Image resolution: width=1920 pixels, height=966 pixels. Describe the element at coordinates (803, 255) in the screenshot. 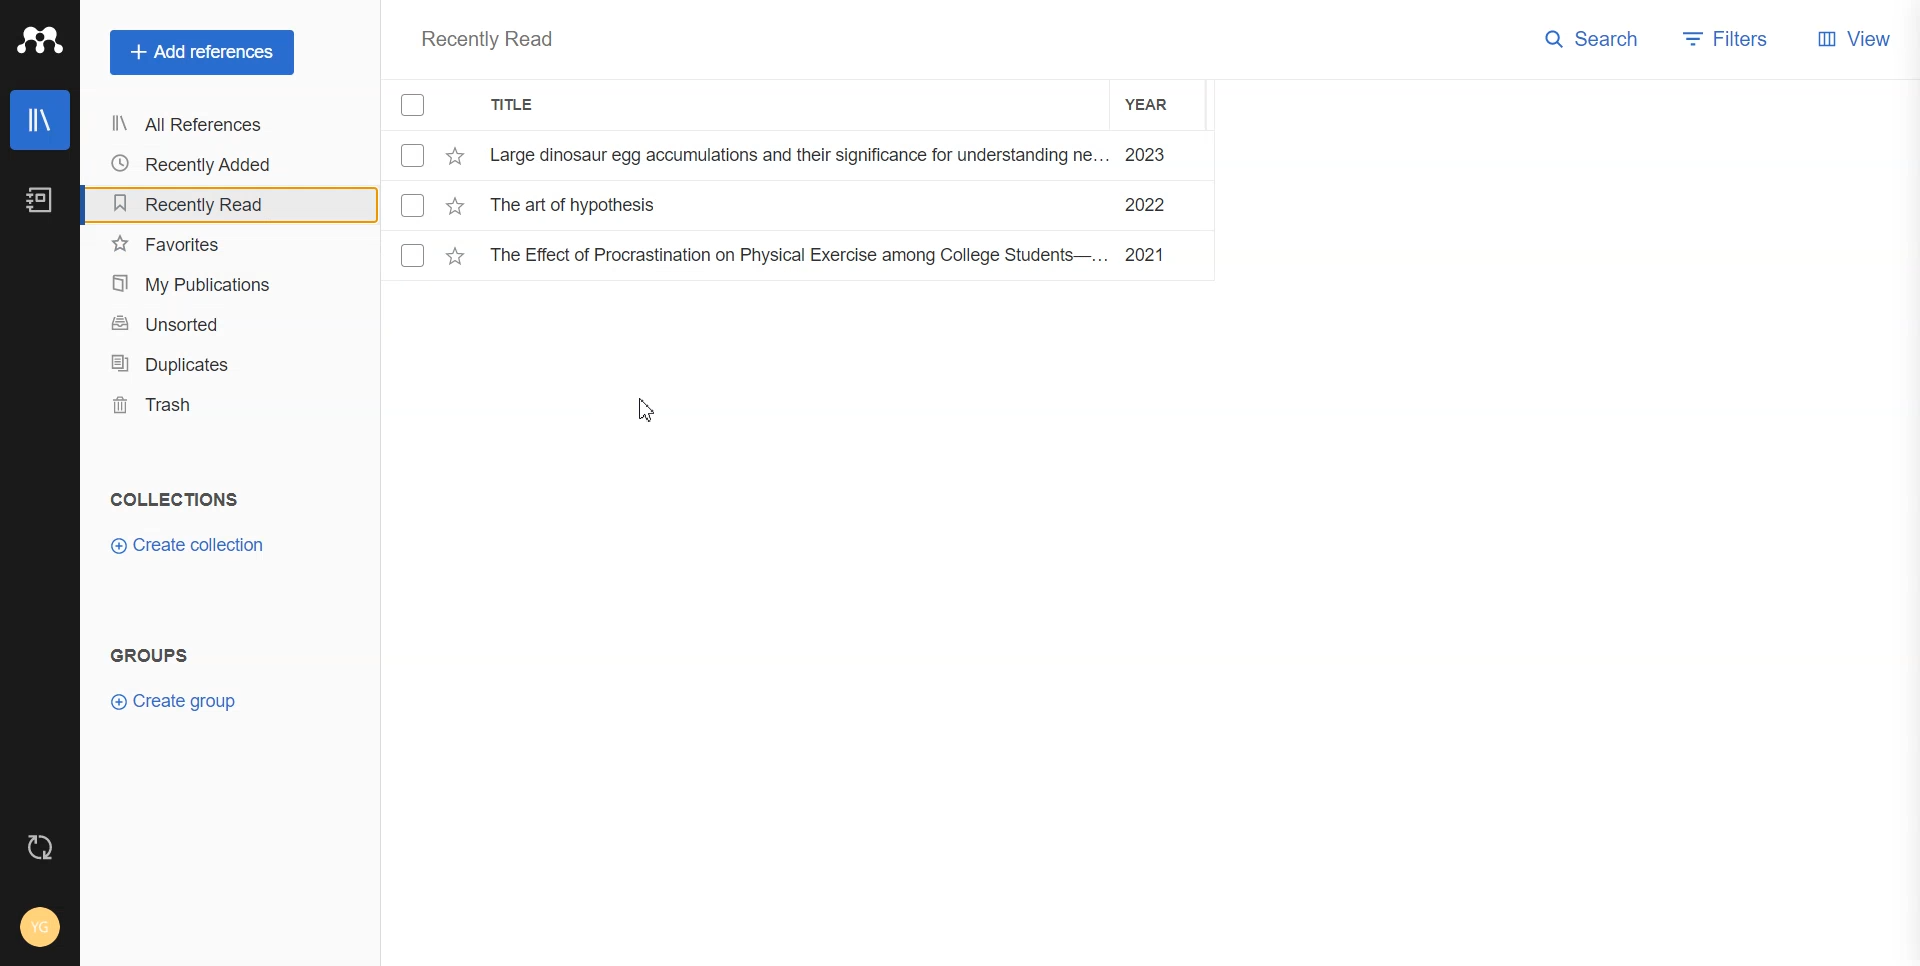

I see `File` at that location.